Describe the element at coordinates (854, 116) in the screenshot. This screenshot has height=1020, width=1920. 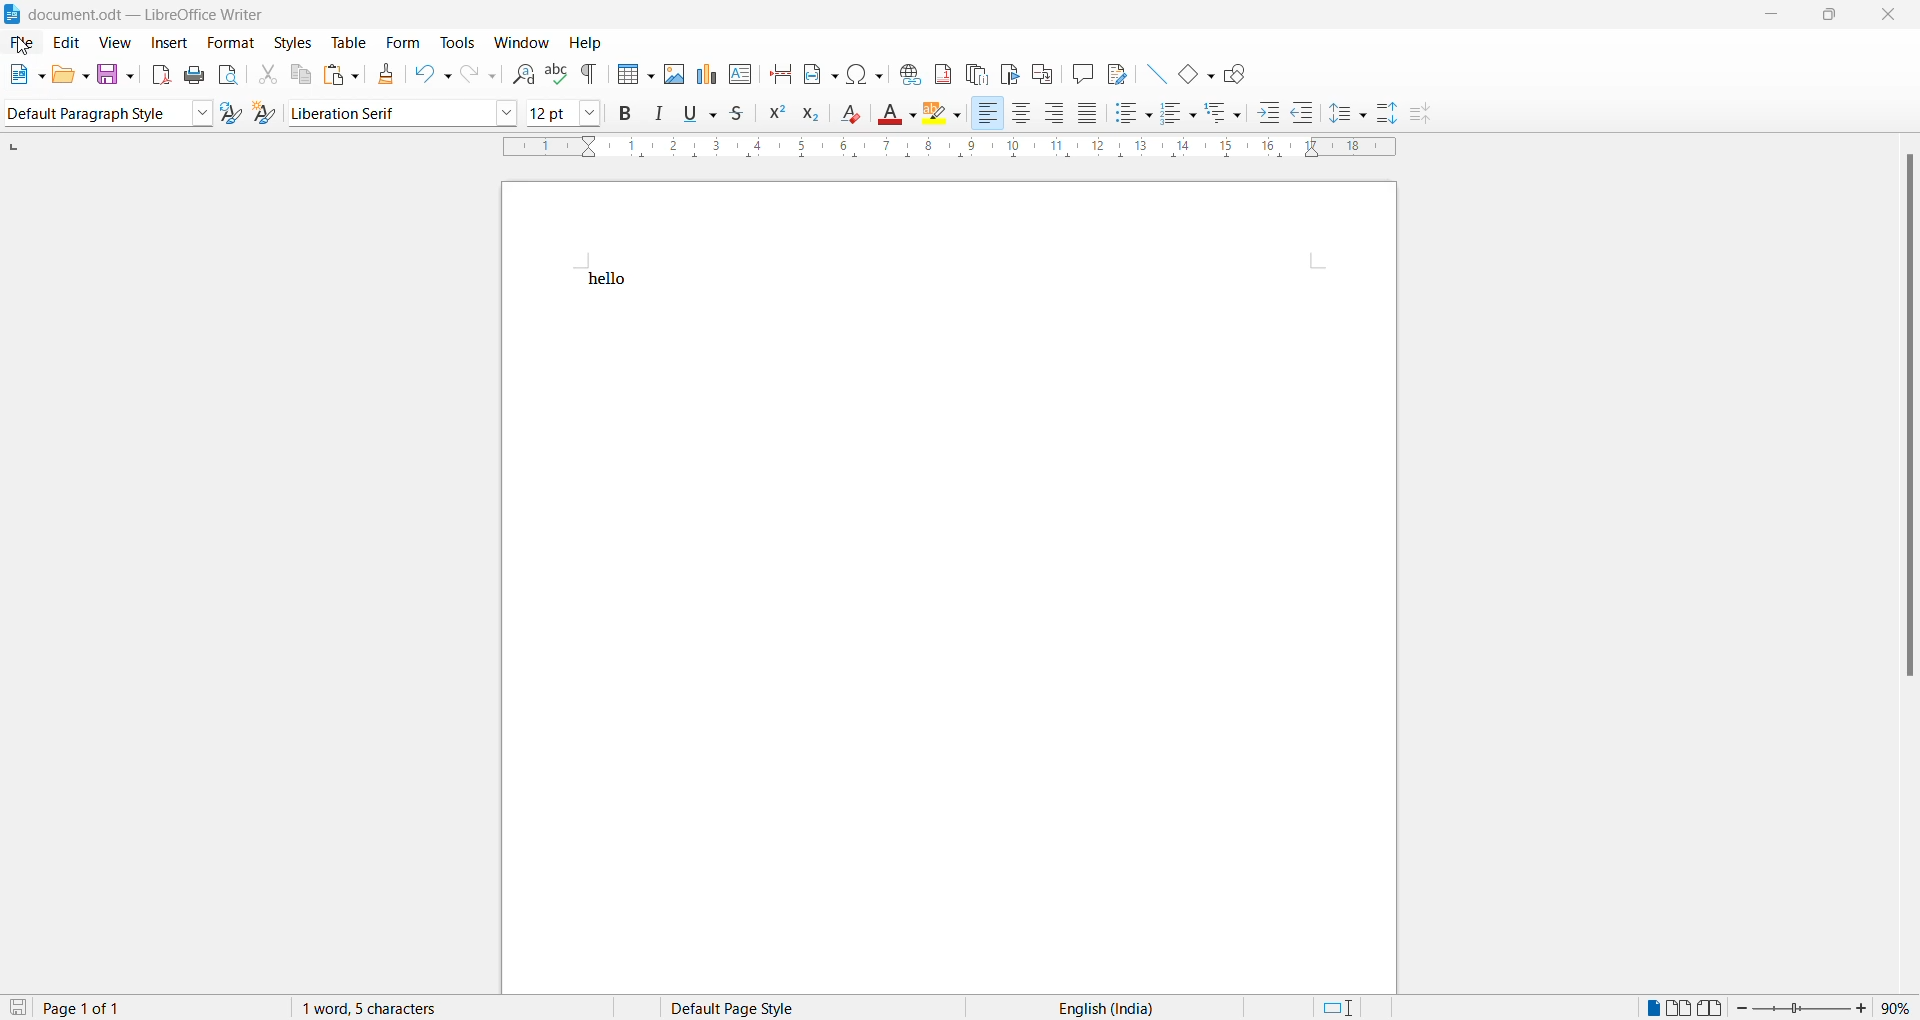
I see `Clear direct formatting` at that location.